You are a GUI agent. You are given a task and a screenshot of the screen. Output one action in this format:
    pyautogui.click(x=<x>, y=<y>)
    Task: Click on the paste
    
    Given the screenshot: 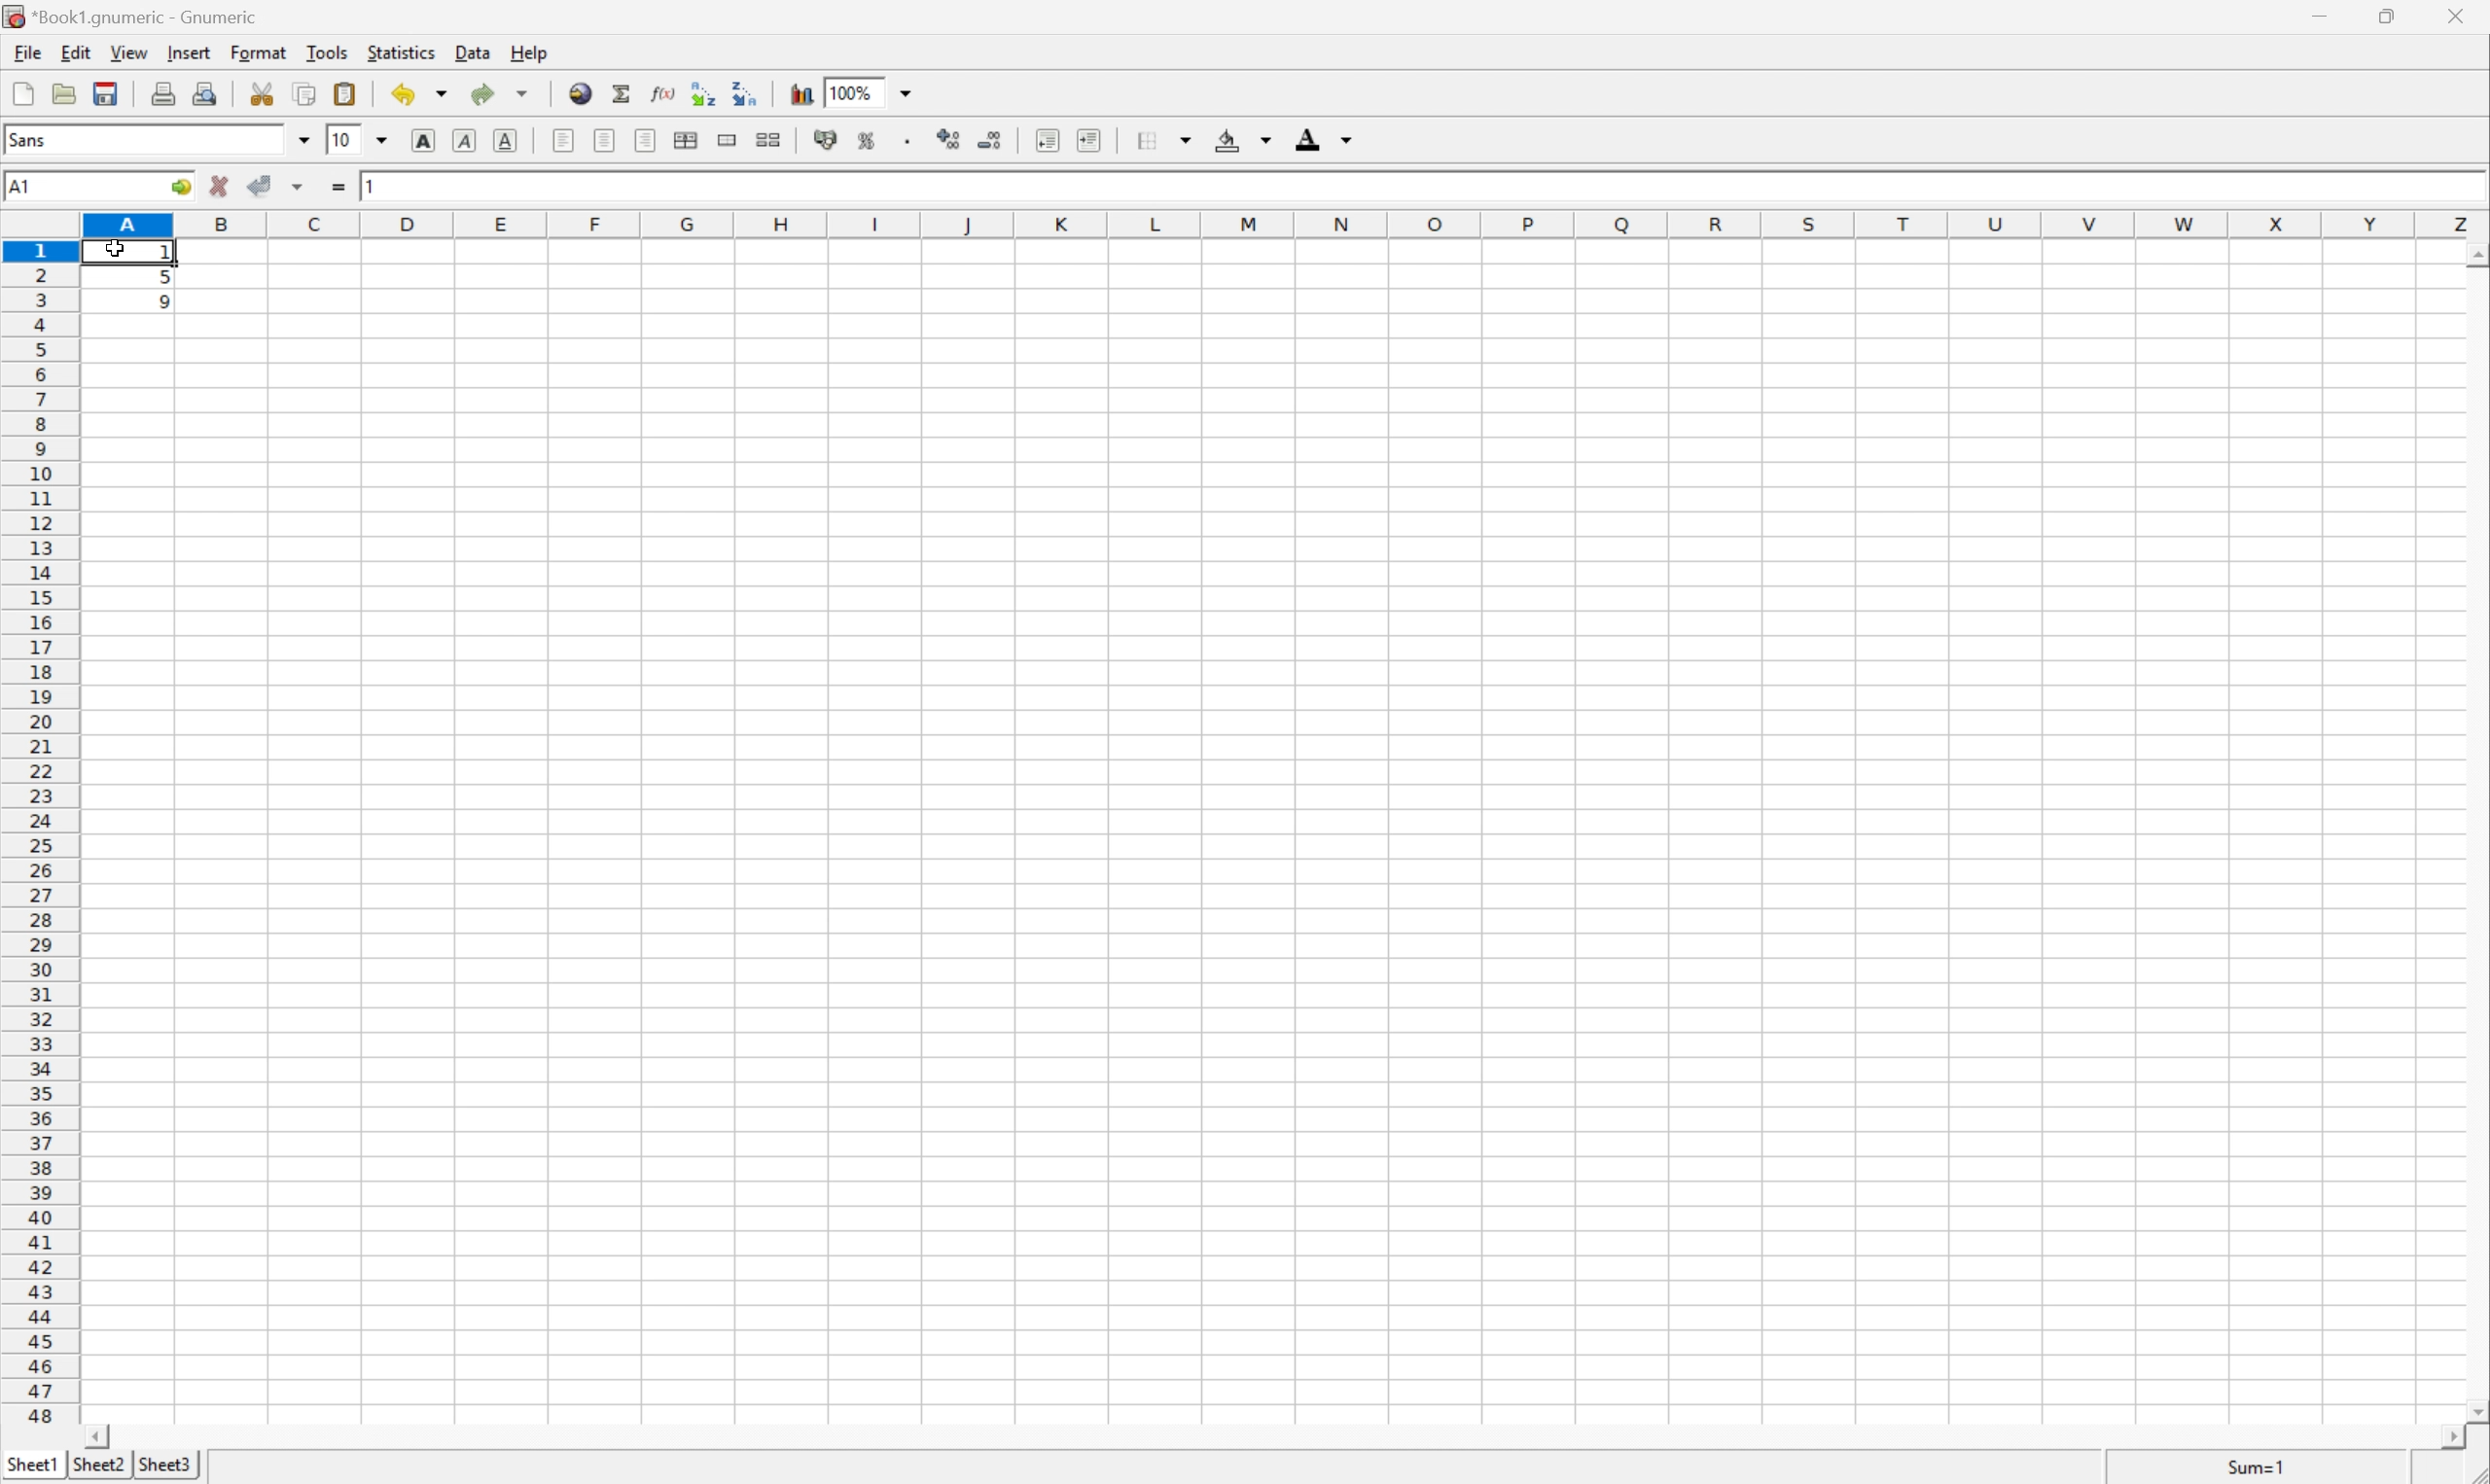 What is the action you would take?
    pyautogui.click(x=349, y=93)
    